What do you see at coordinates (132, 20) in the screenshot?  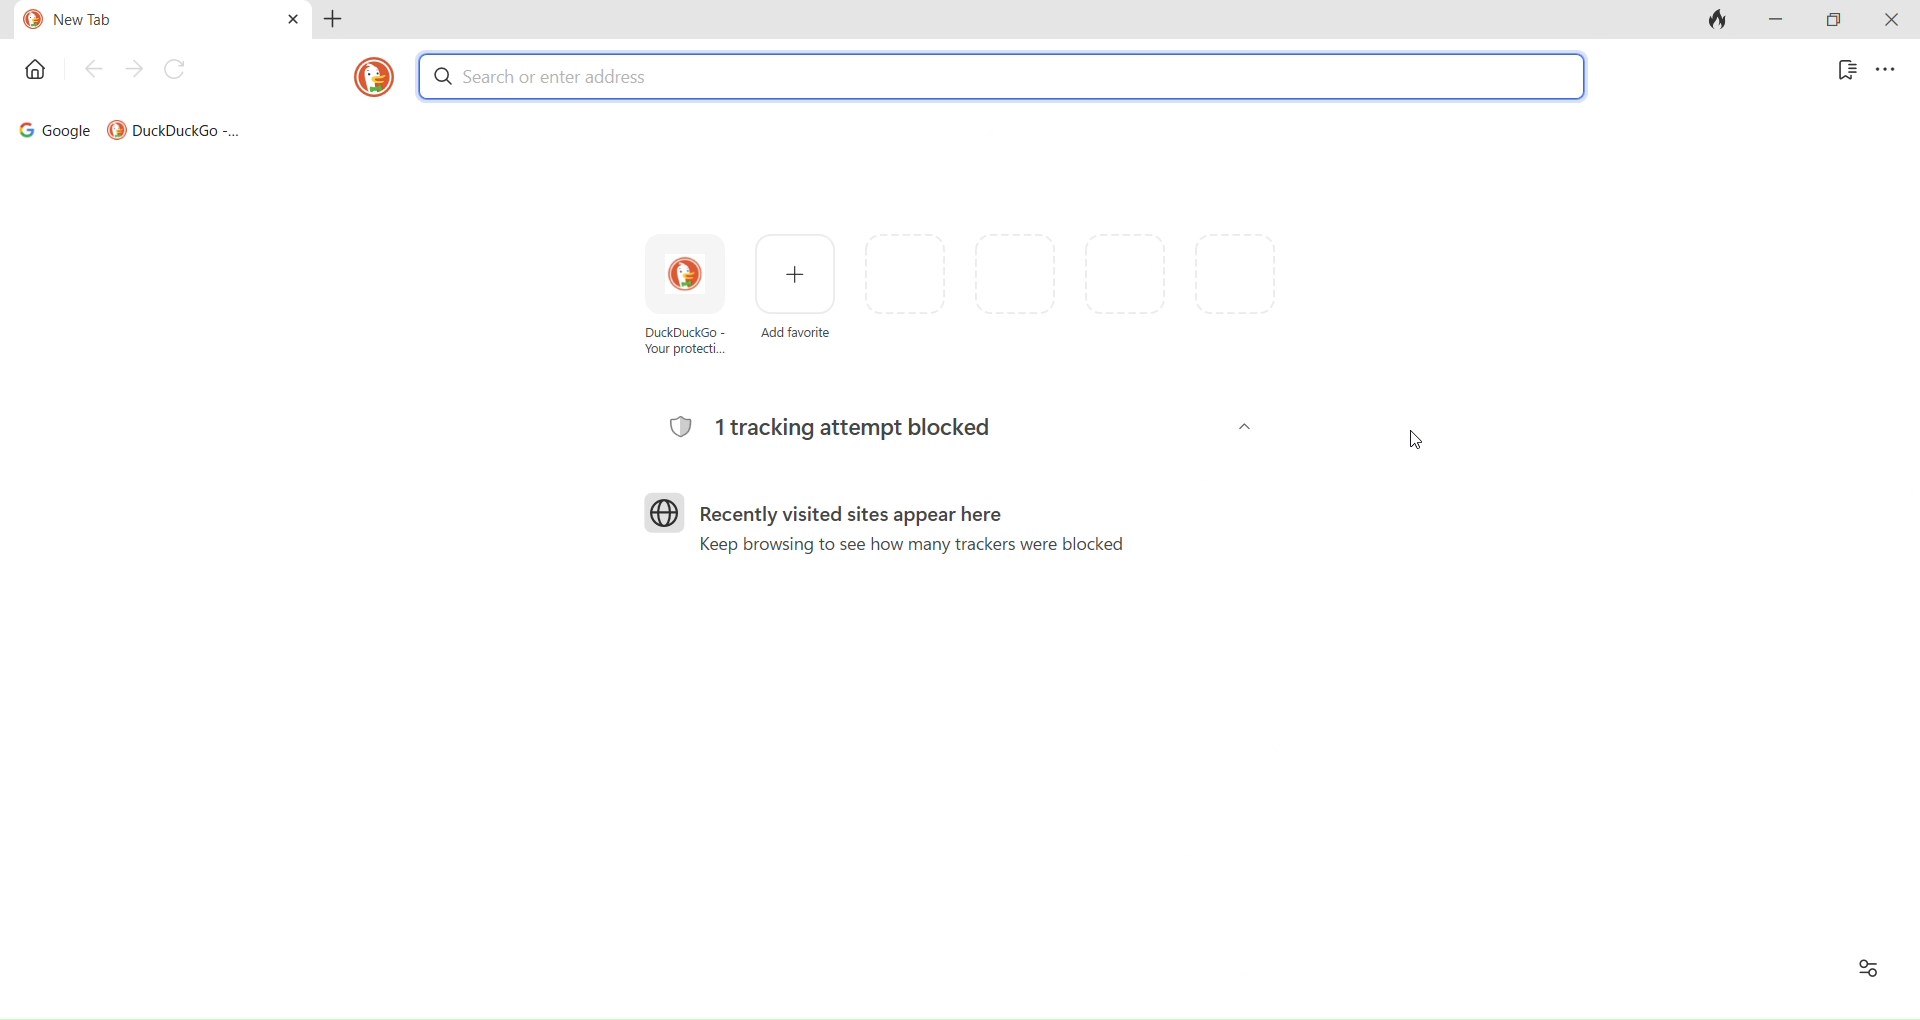 I see `new tab` at bounding box center [132, 20].